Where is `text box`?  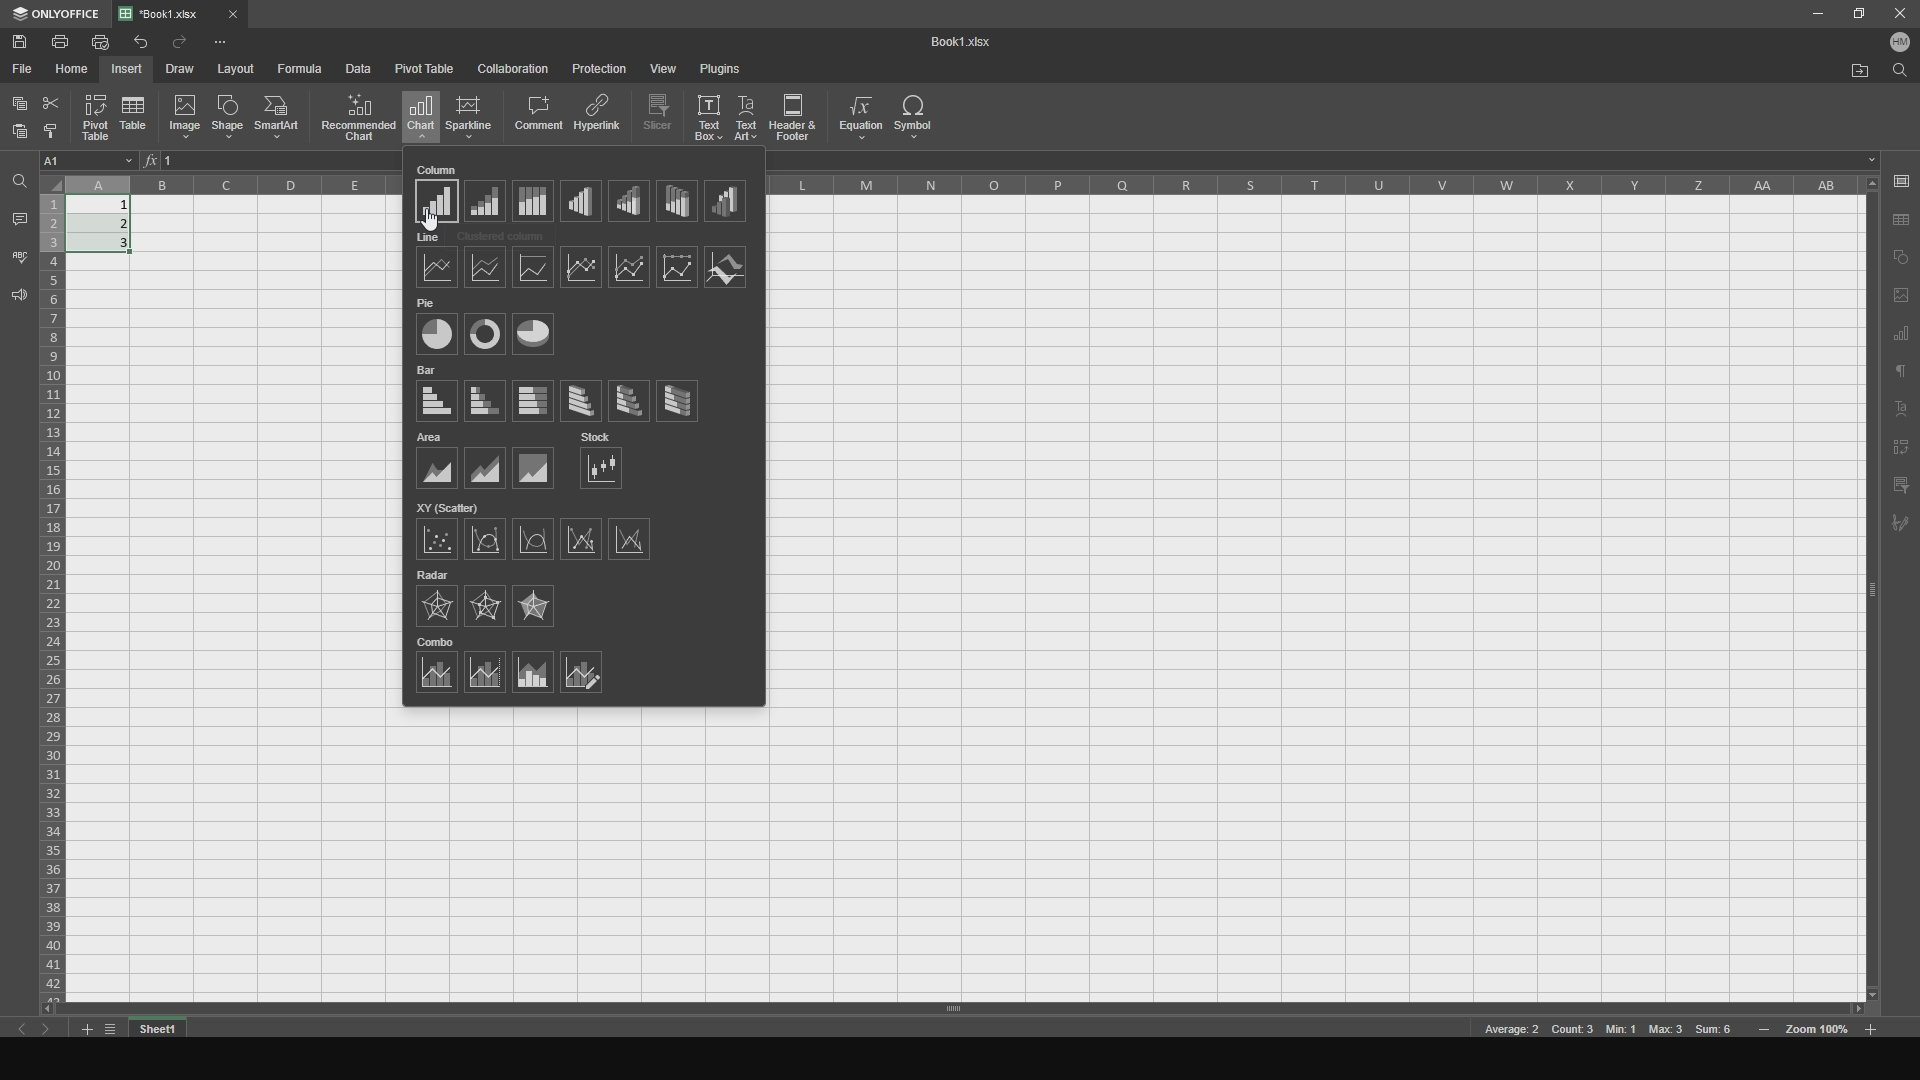
text box is located at coordinates (704, 113).